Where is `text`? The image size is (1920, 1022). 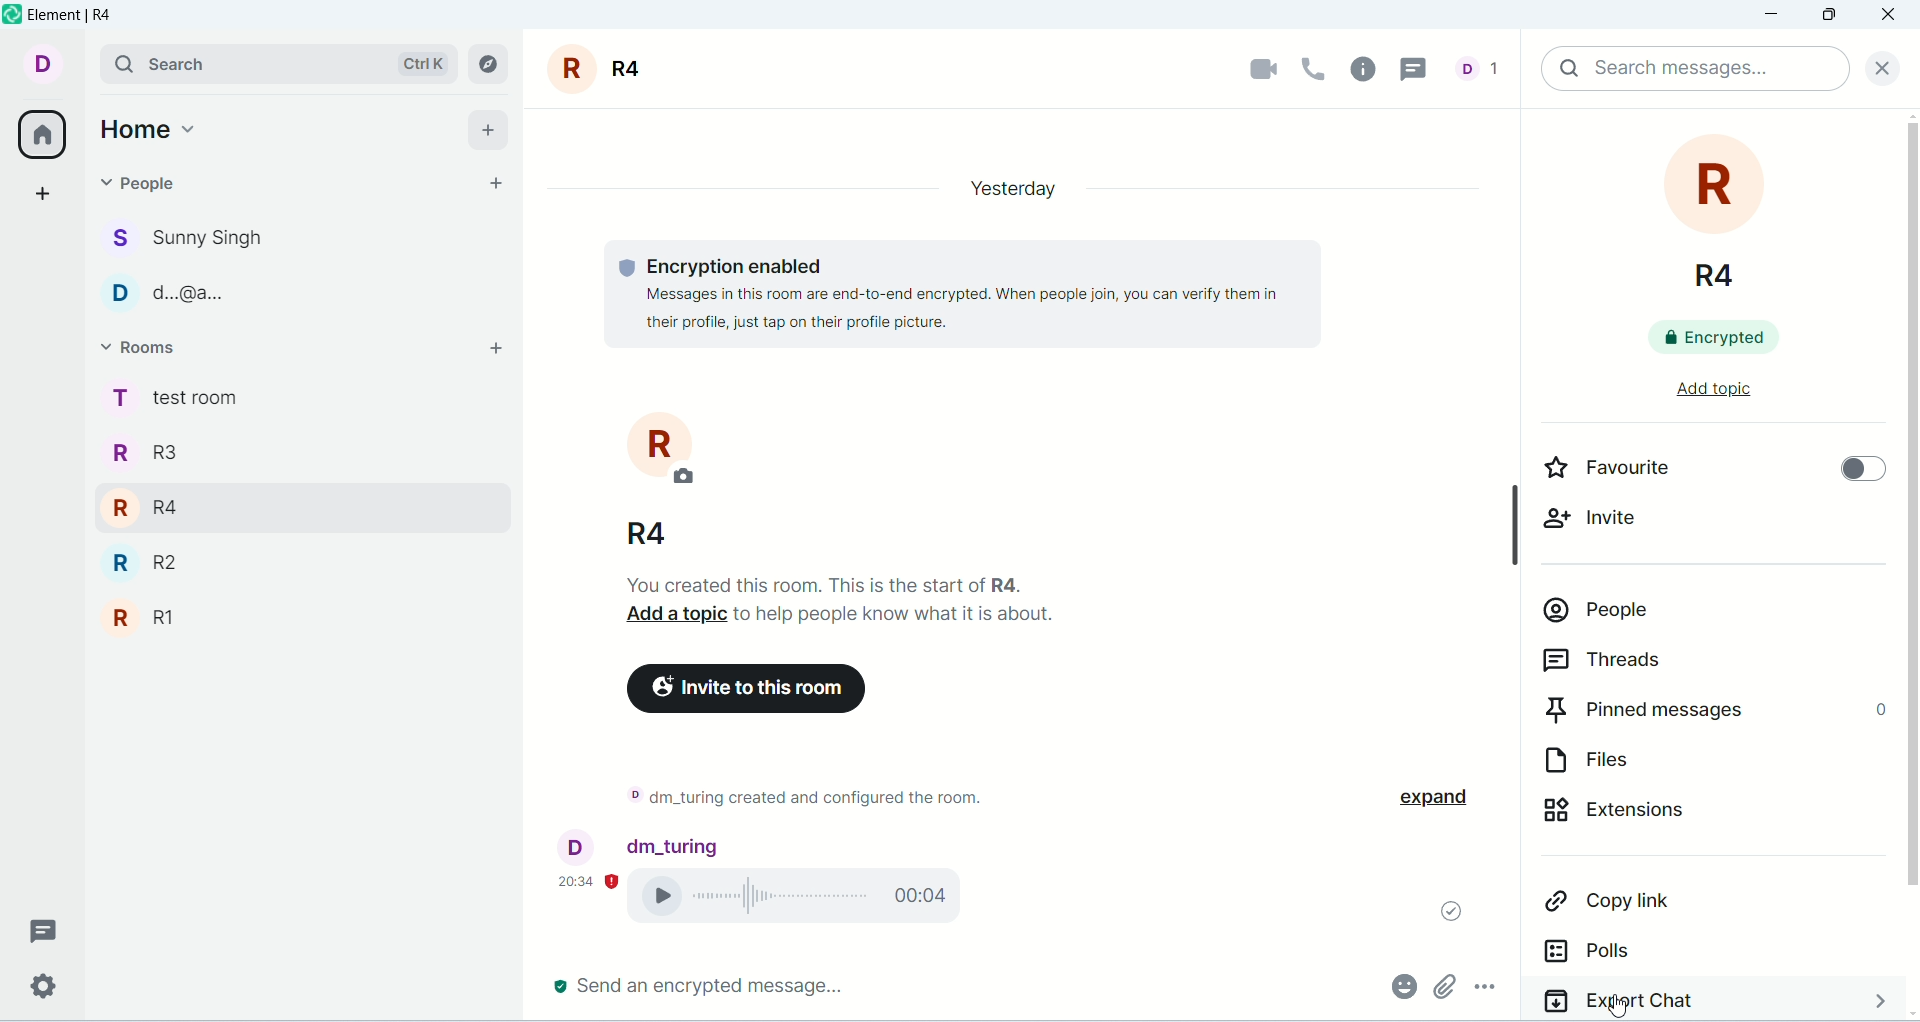
text is located at coordinates (940, 292).